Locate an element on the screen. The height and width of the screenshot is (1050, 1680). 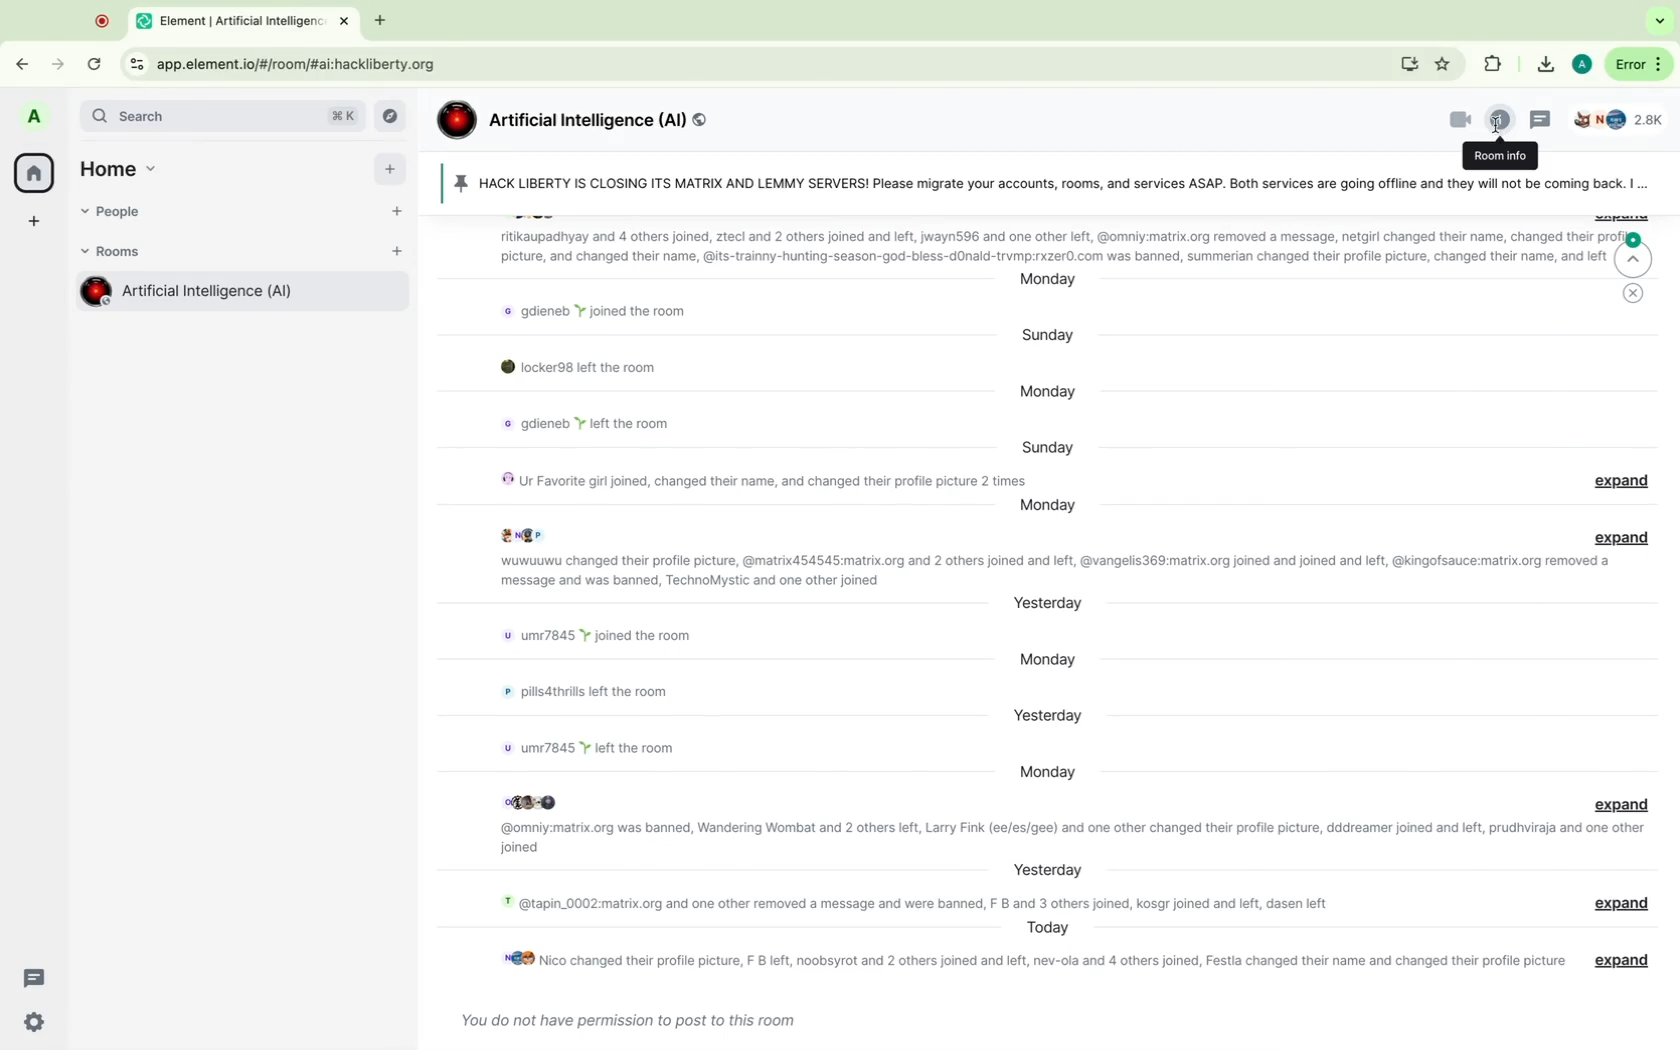
threads is located at coordinates (36, 978).